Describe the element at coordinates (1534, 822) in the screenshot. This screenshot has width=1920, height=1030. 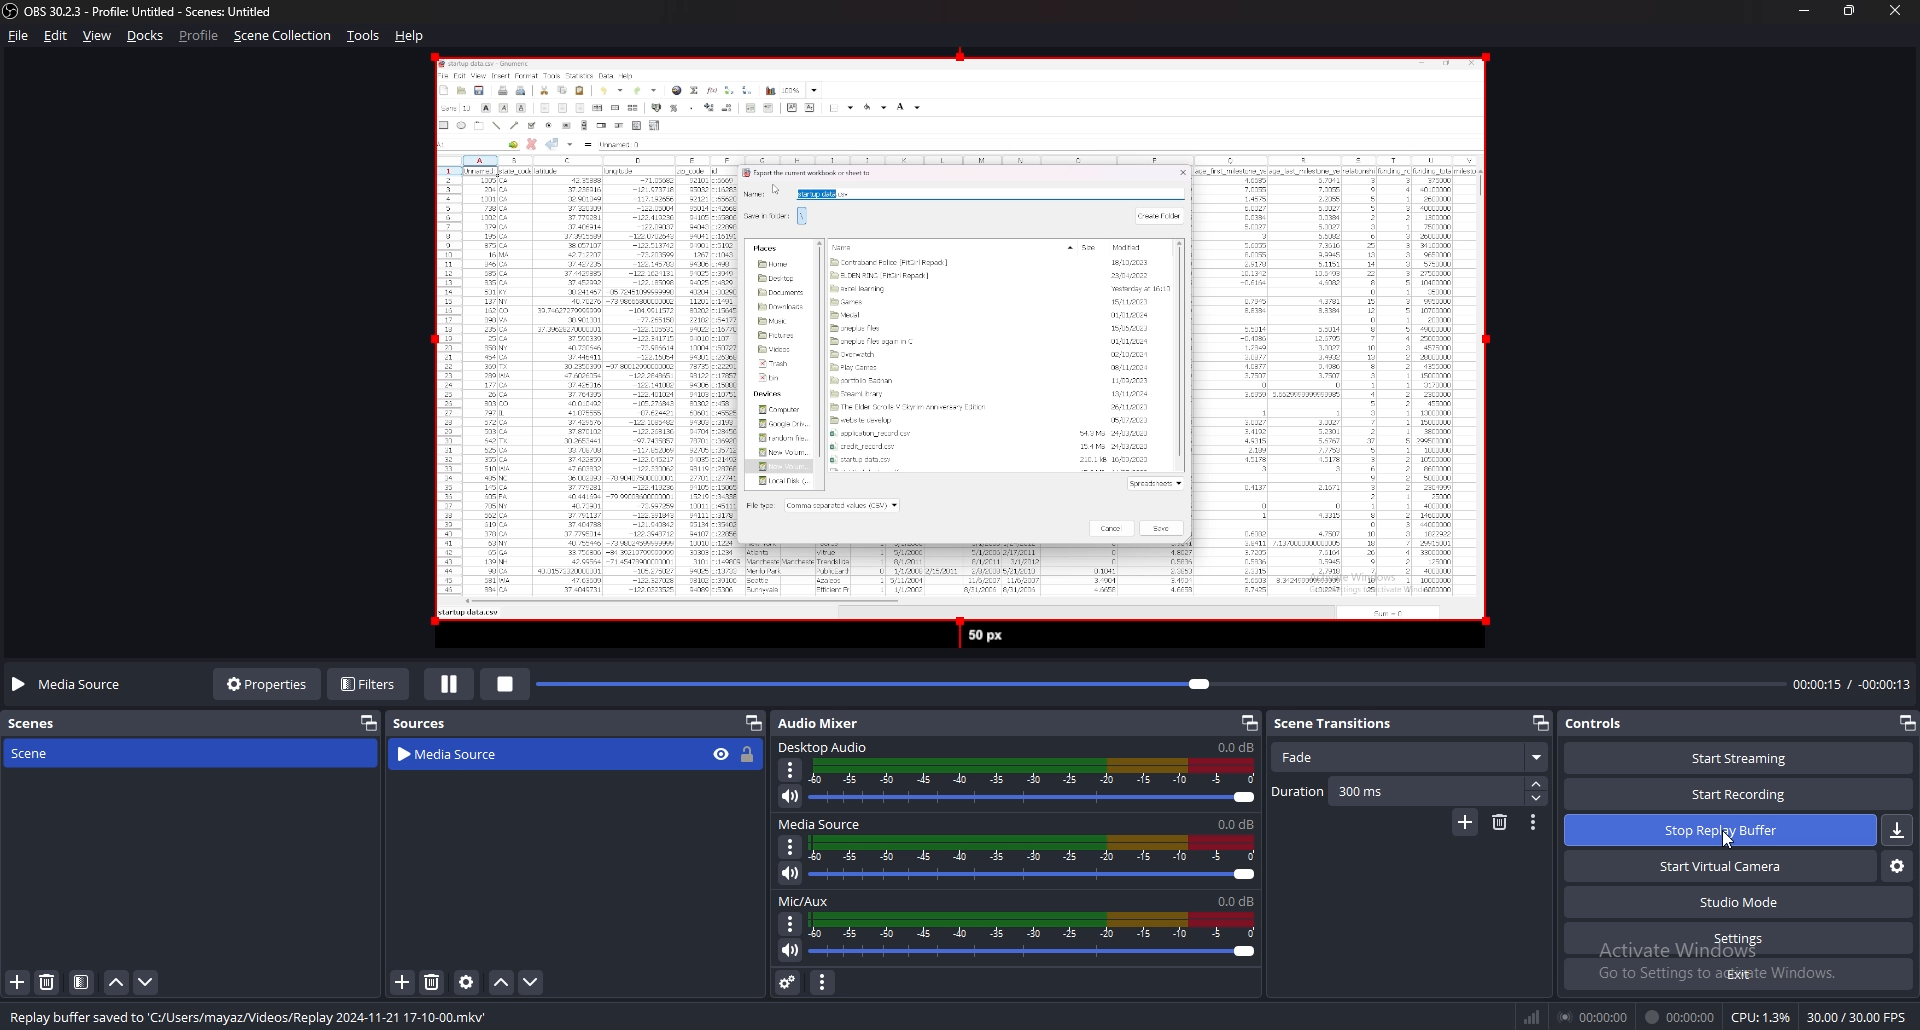
I see `transition properties` at that location.